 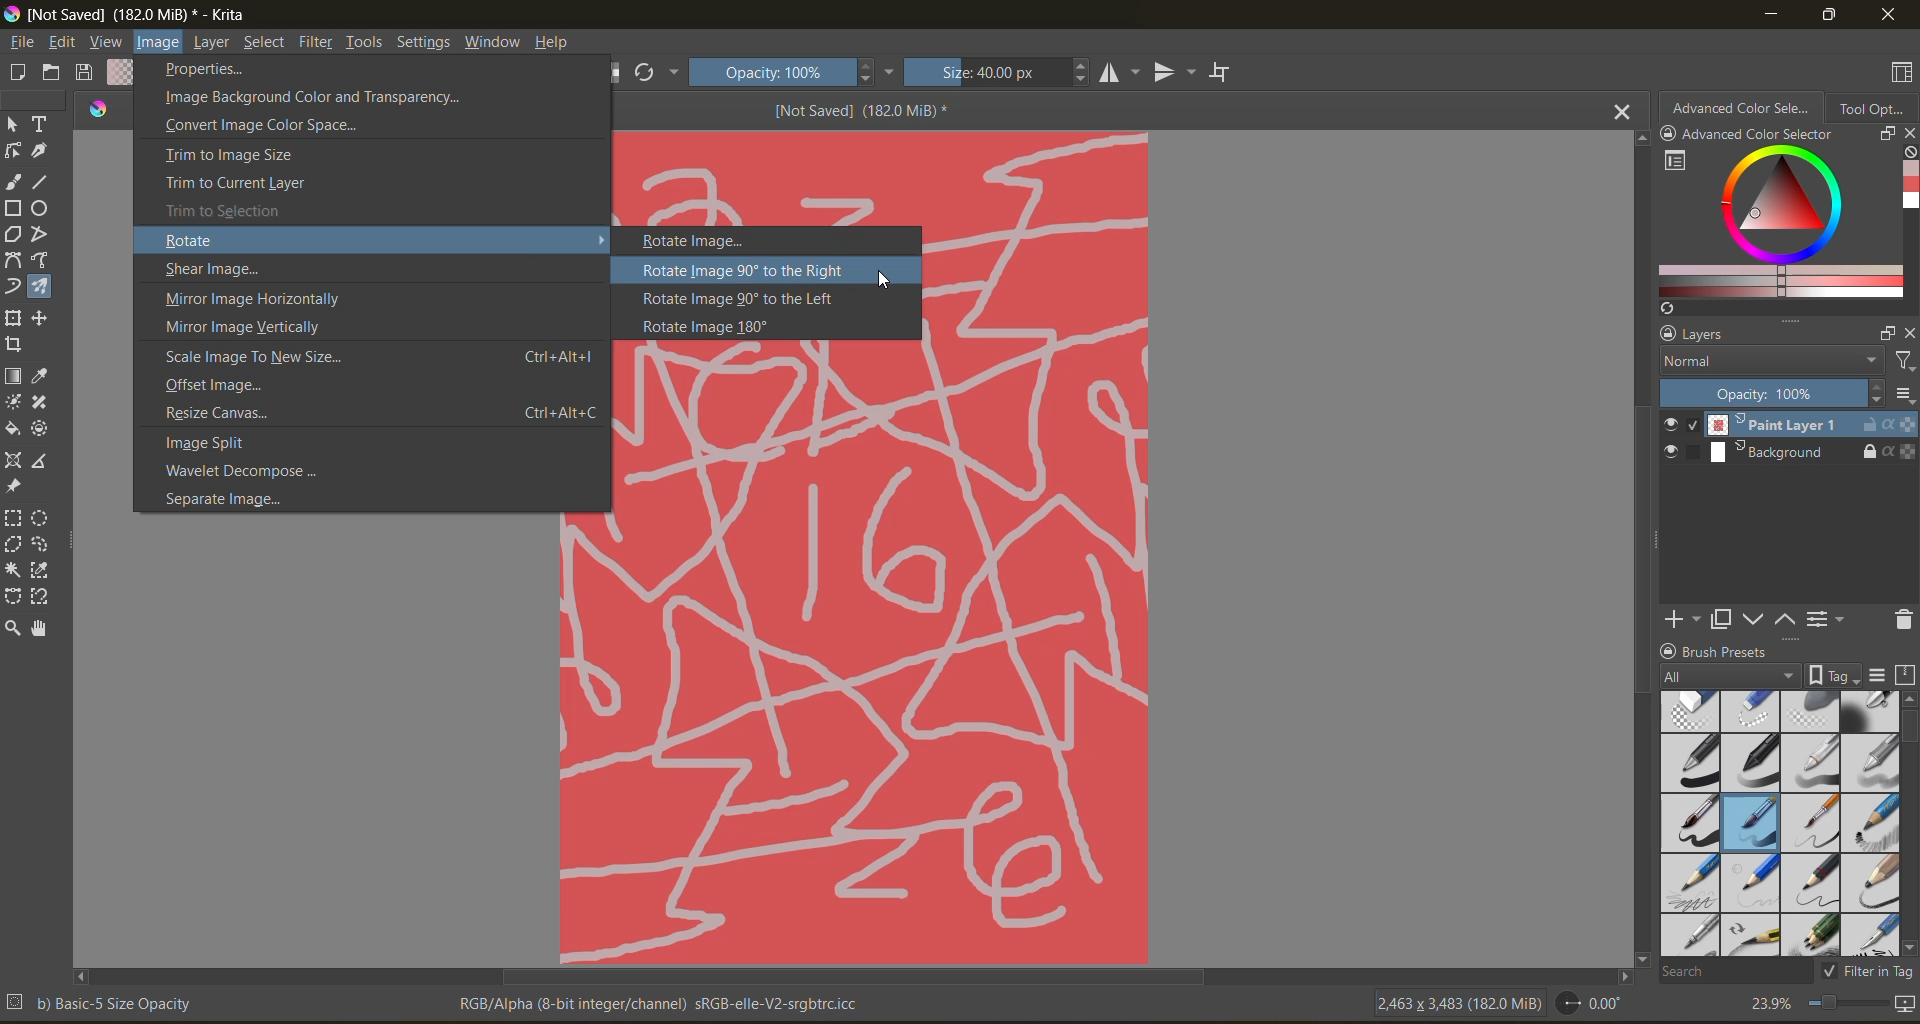 I want to click on clear all color history, so click(x=1908, y=155).